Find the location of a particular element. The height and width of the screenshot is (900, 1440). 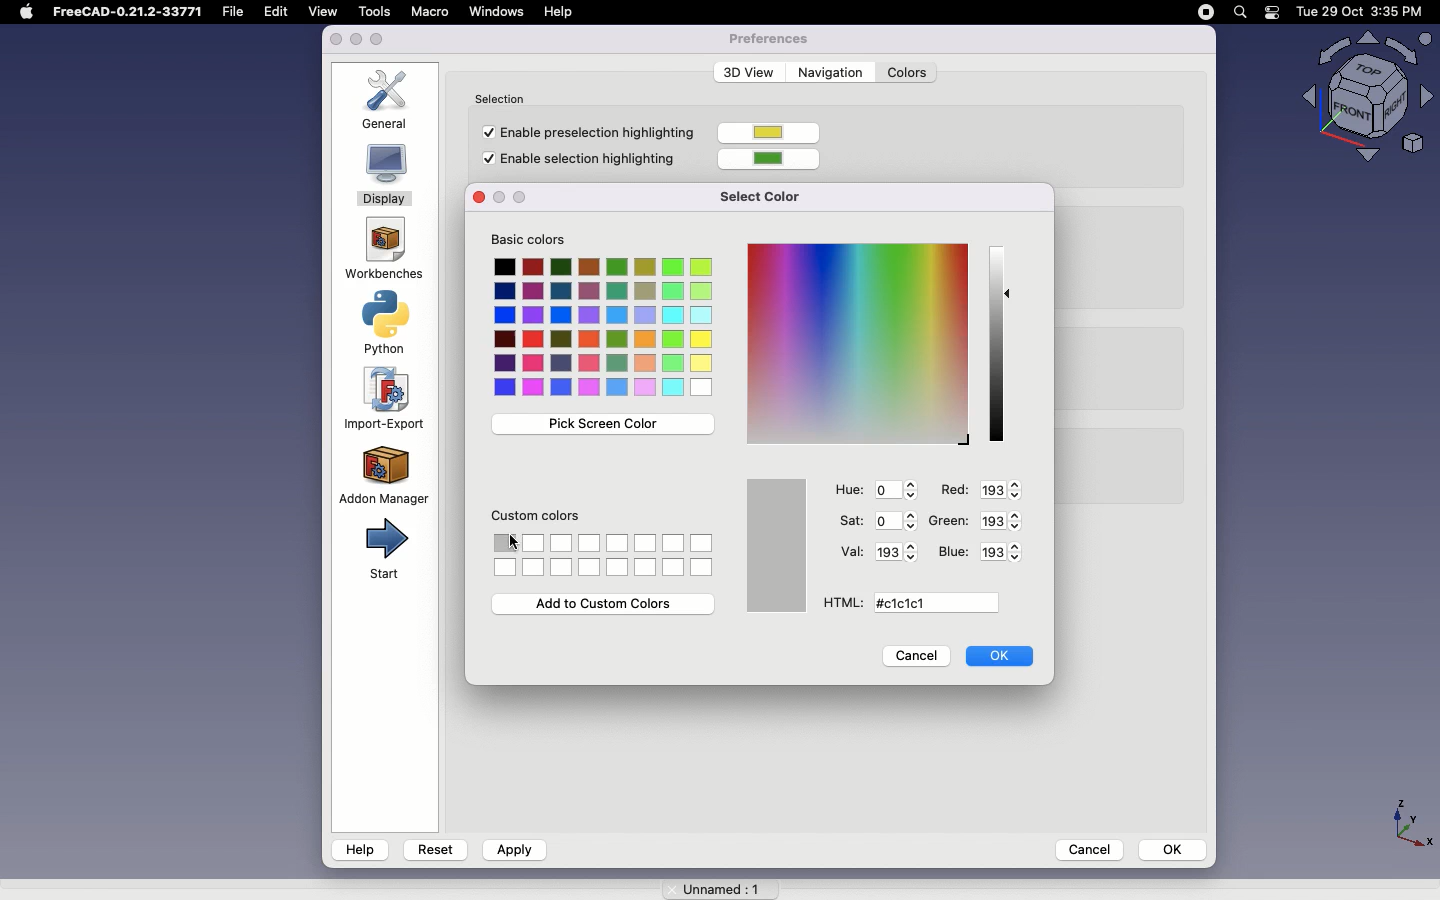

193 is located at coordinates (894, 552).